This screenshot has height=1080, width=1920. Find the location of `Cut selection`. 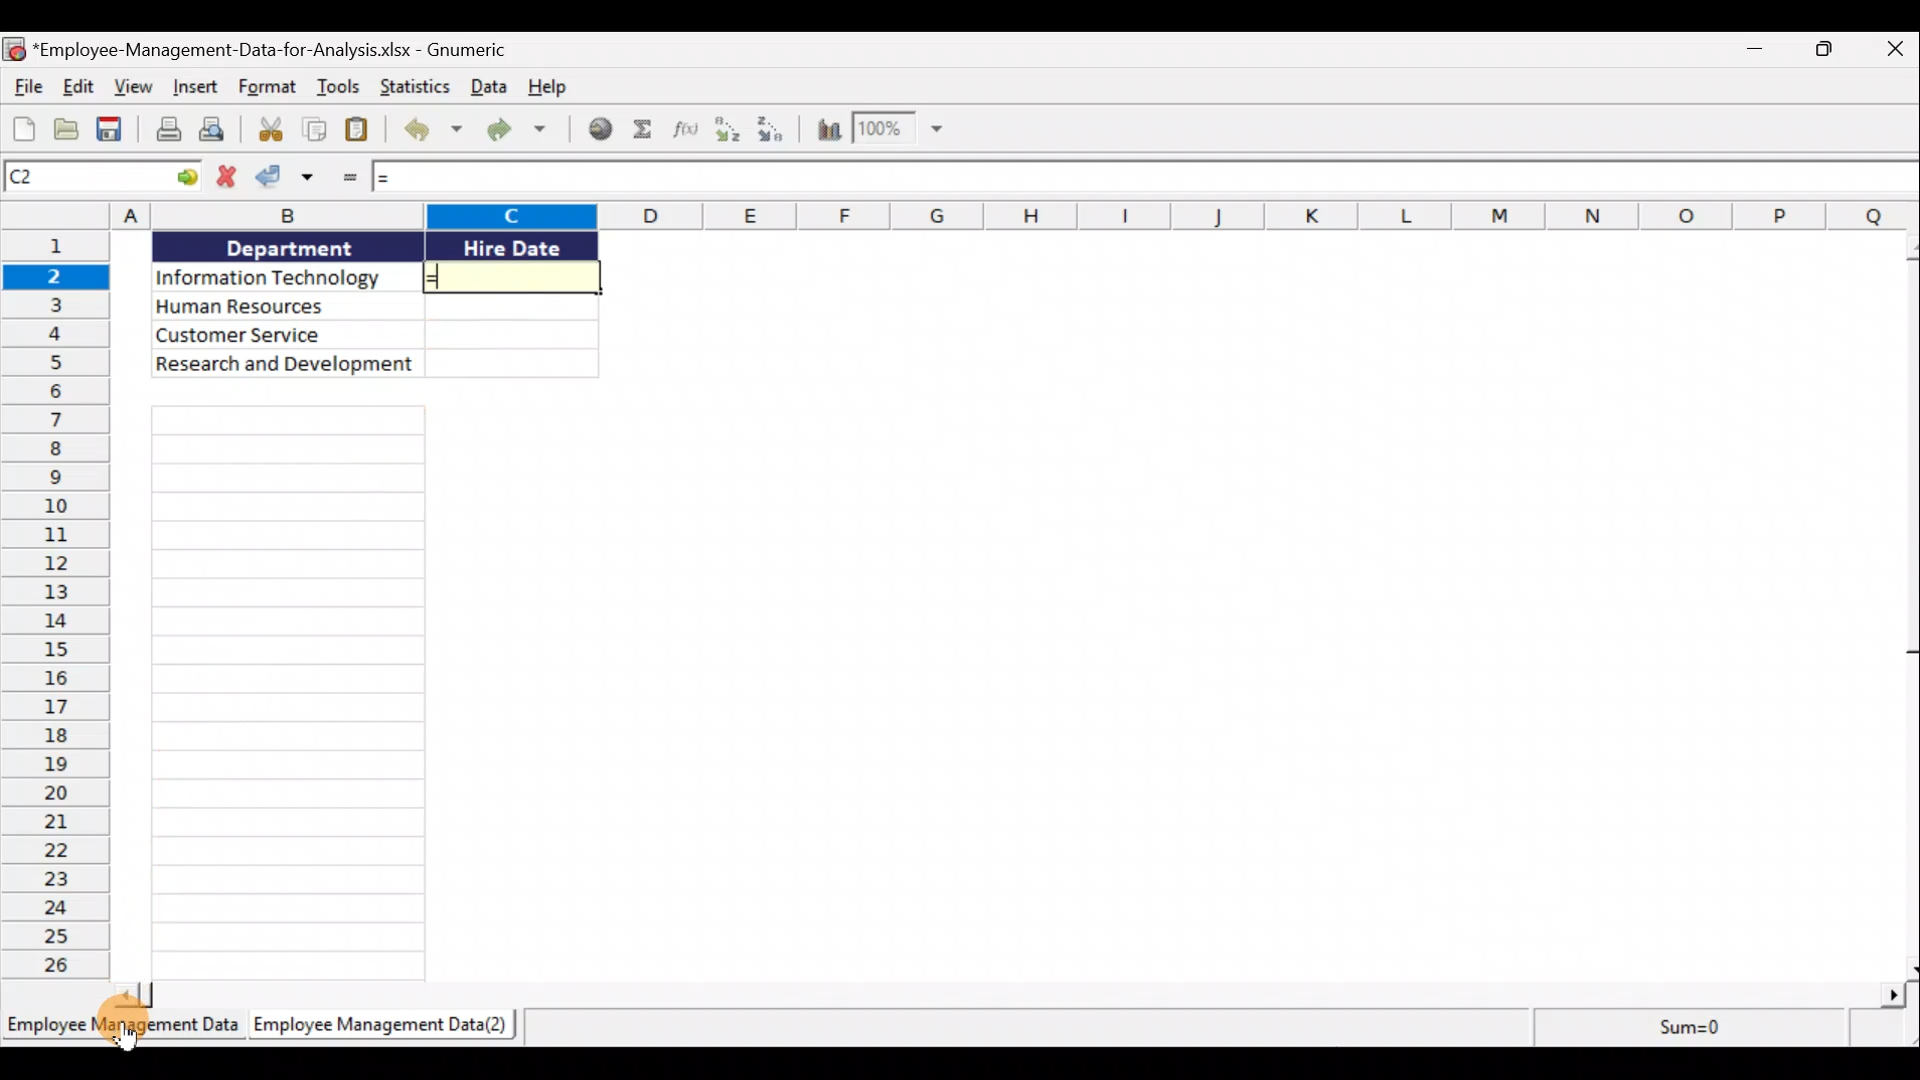

Cut selection is located at coordinates (269, 132).